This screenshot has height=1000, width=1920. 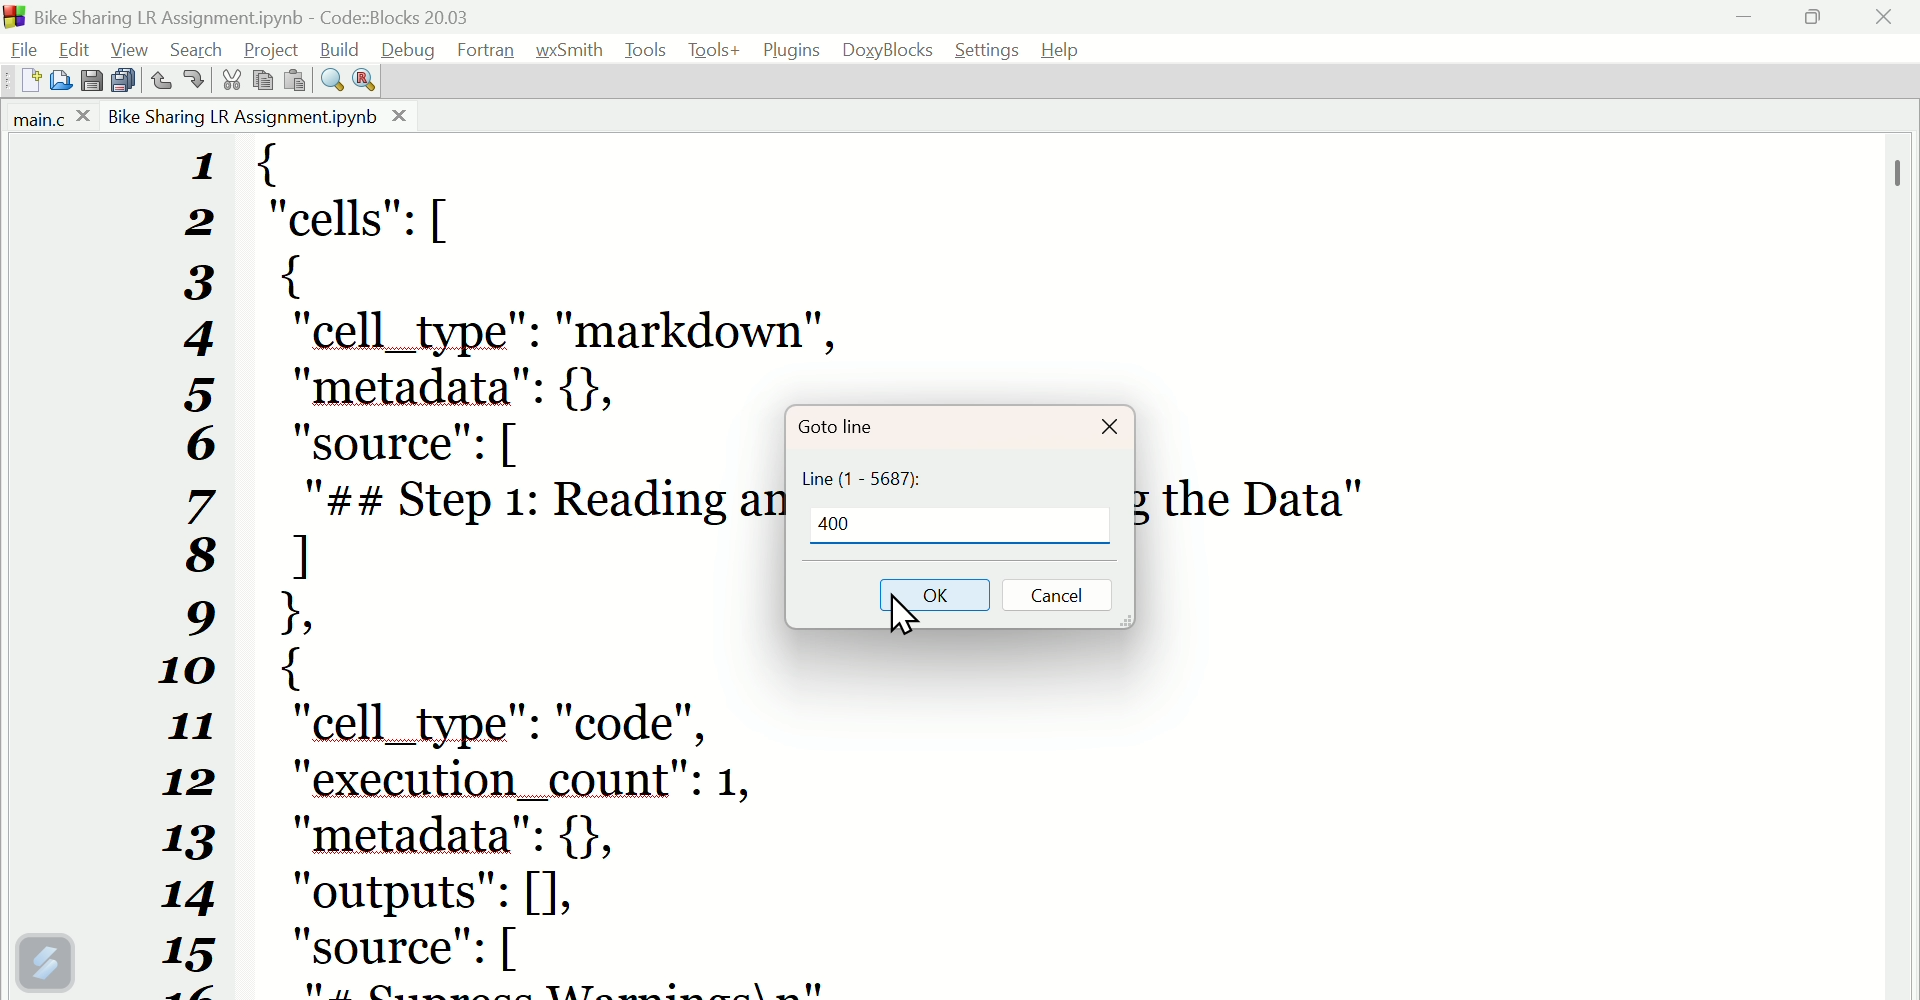 I want to click on Bike sharing LR assignment.Ipynb, so click(x=257, y=116).